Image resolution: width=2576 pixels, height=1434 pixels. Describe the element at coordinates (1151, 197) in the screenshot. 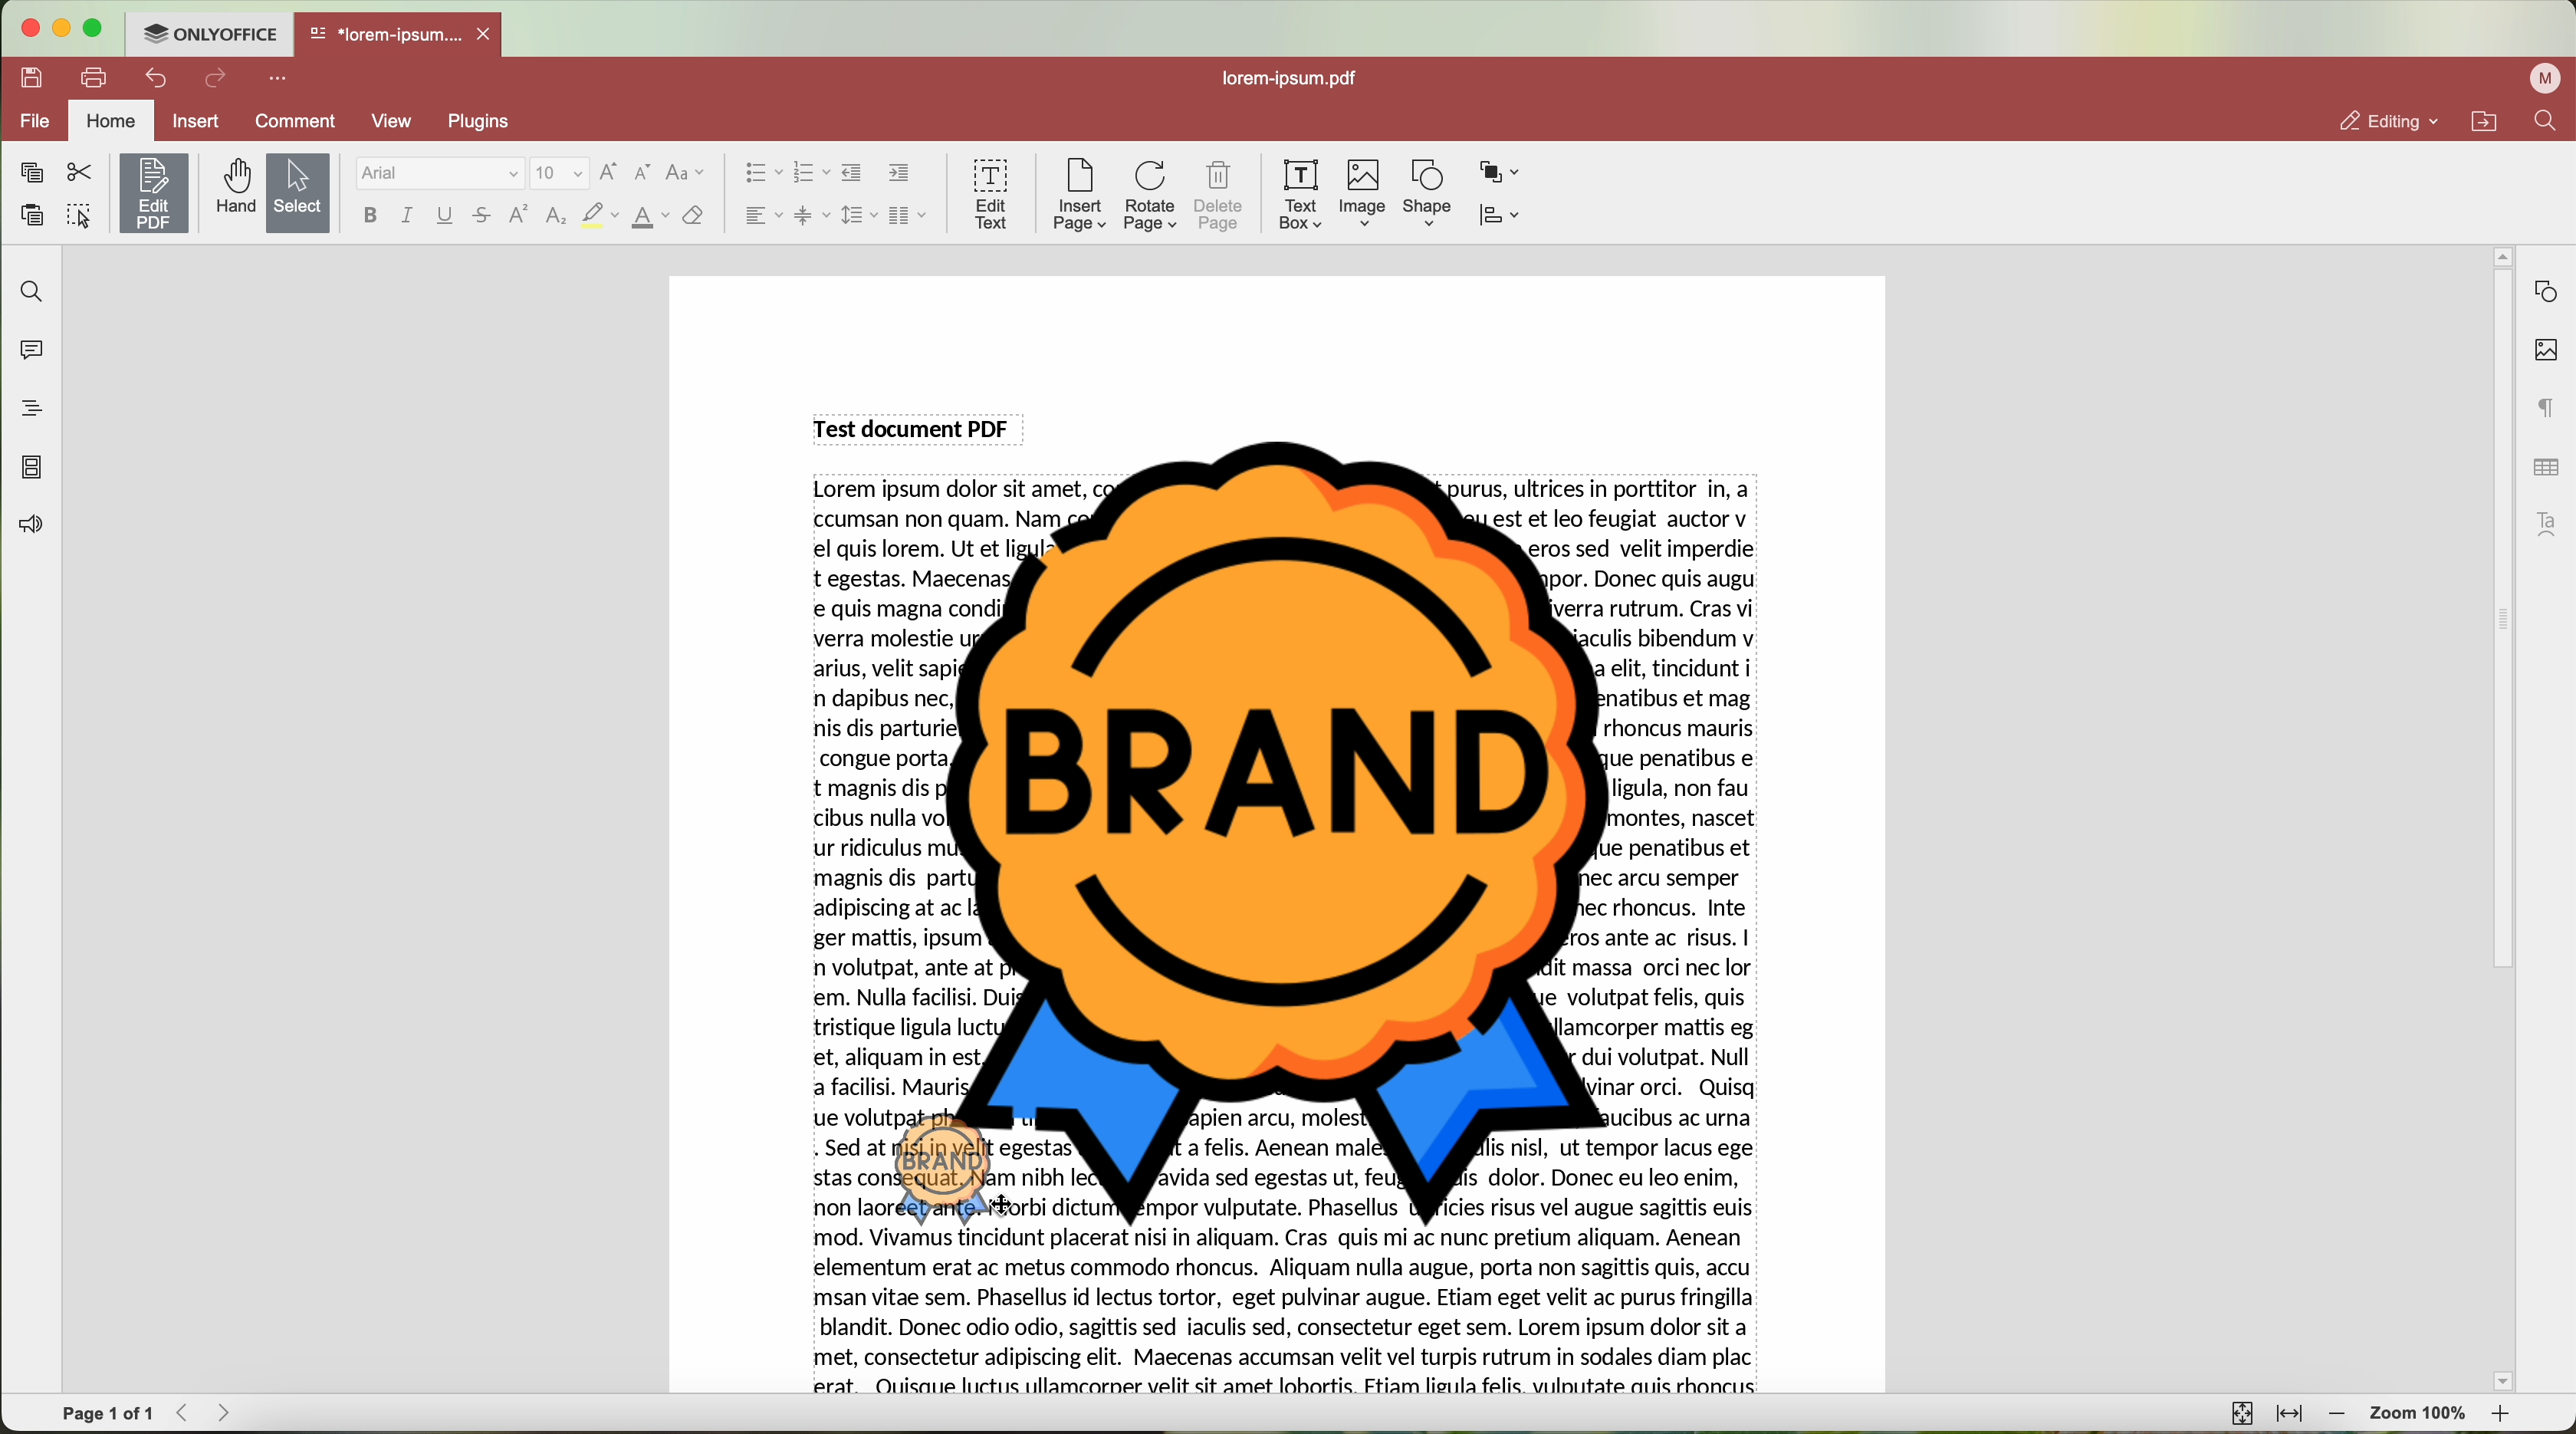

I see `rotate page` at that location.